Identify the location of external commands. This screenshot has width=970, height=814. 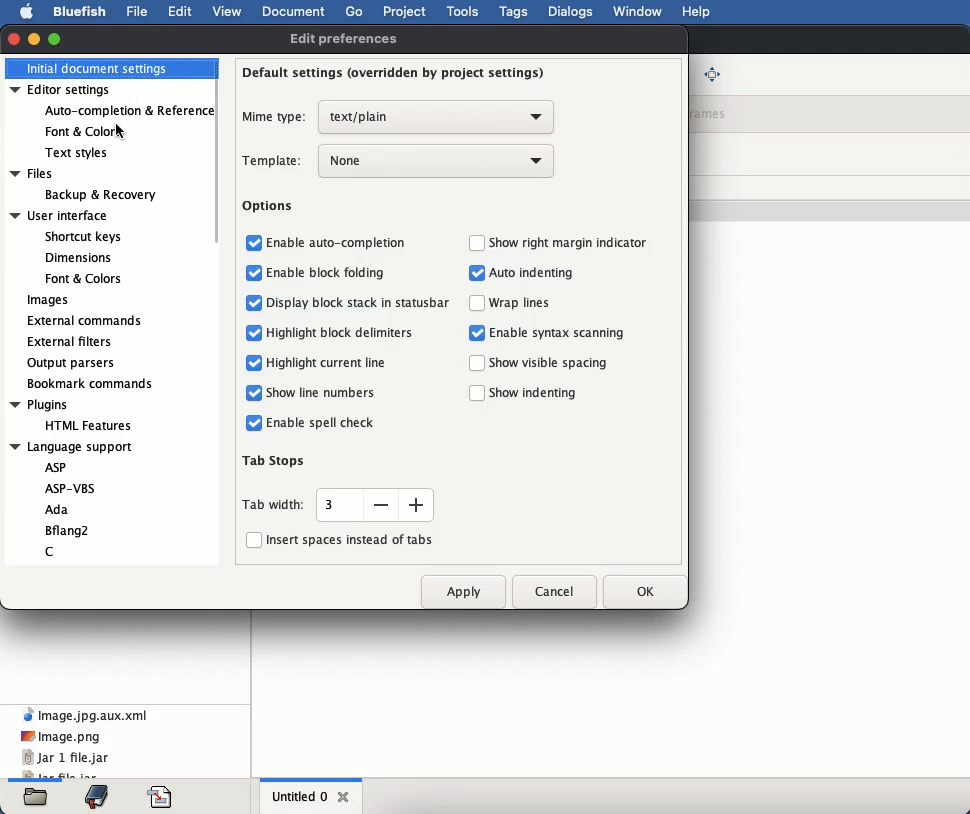
(84, 321).